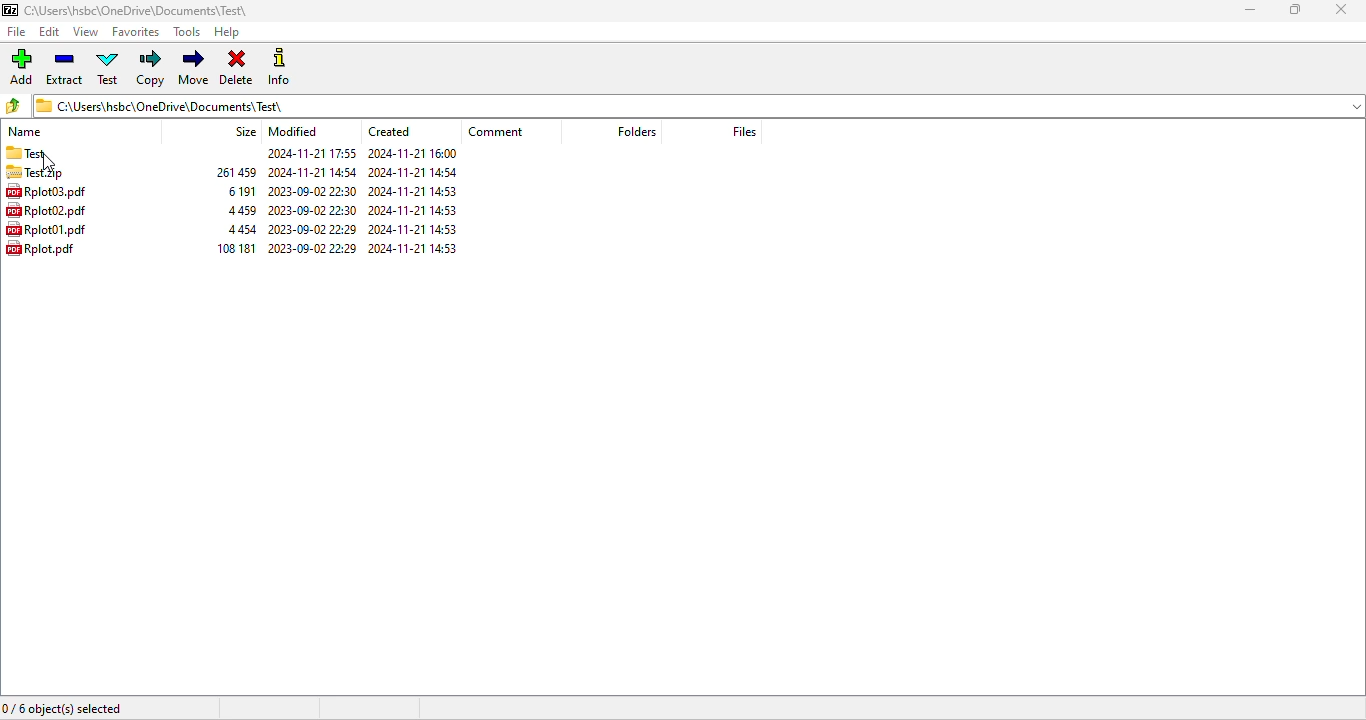 The height and width of the screenshot is (720, 1366). Describe the element at coordinates (1342, 9) in the screenshot. I see `close` at that location.